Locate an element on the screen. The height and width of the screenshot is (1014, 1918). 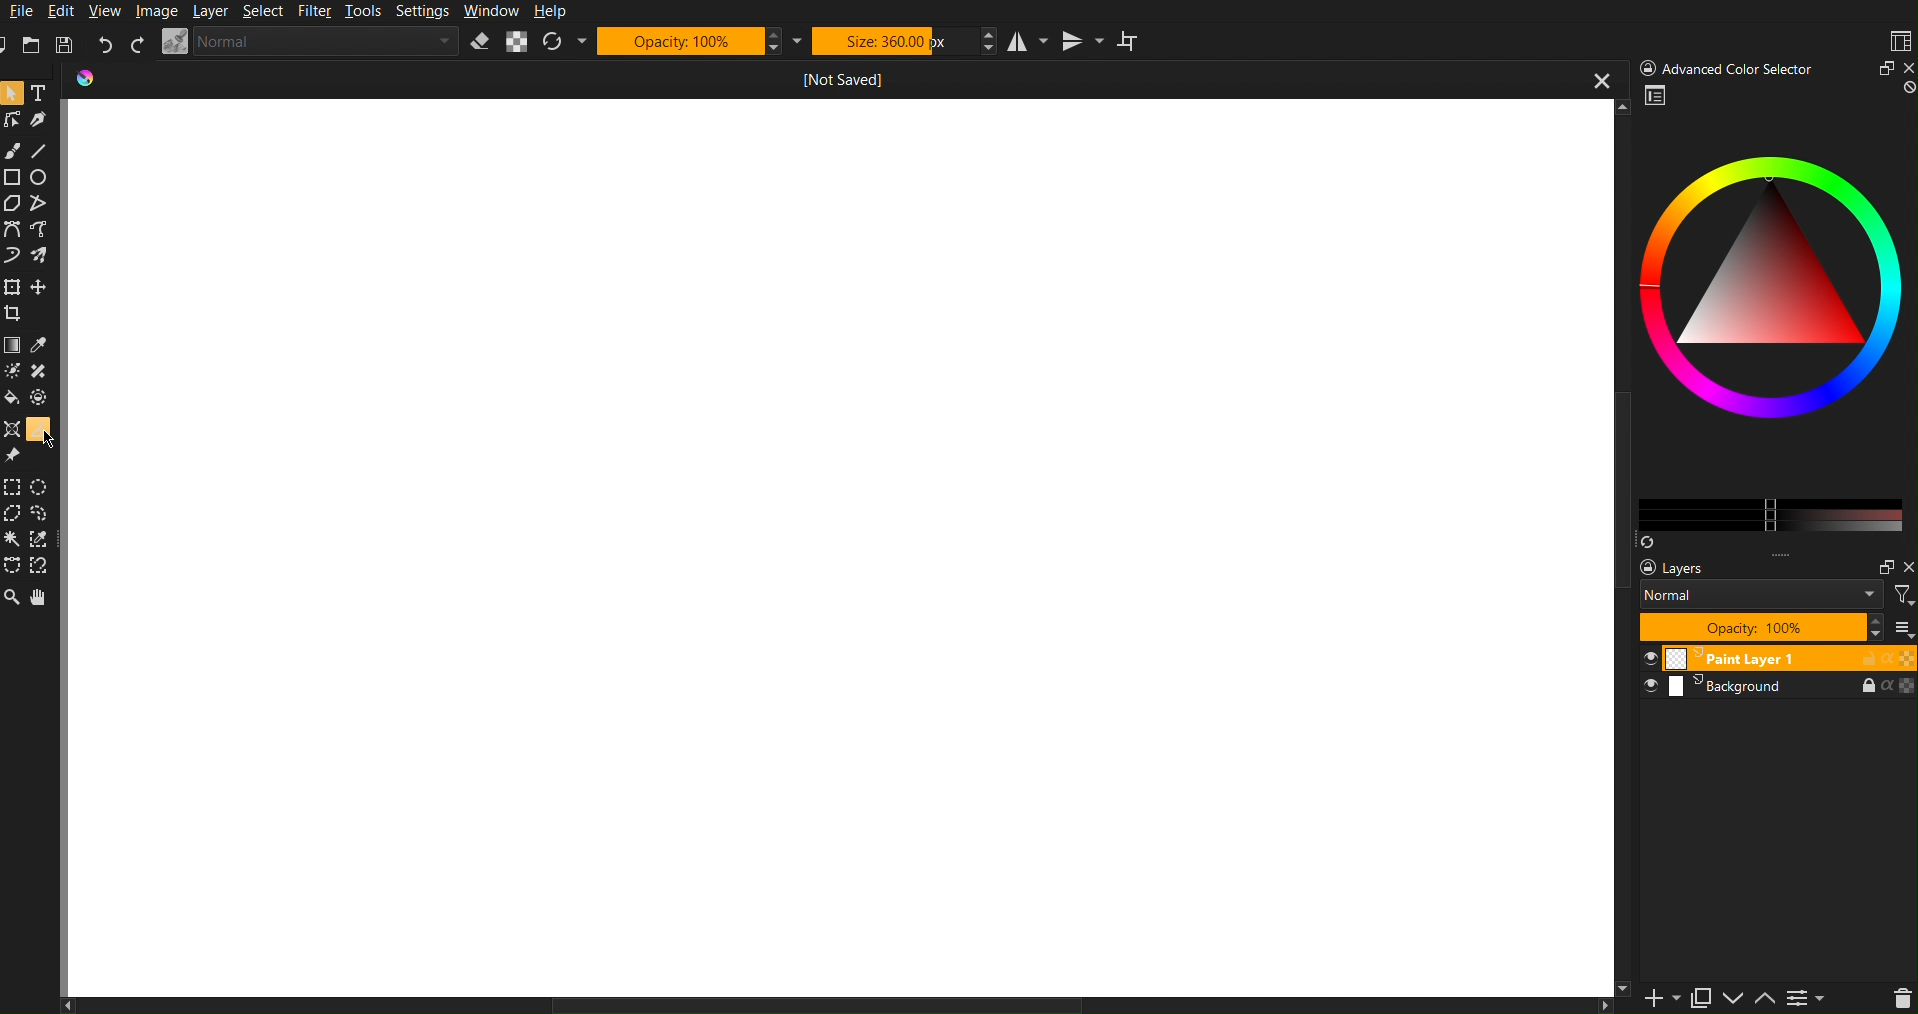
Size is located at coordinates (903, 40).